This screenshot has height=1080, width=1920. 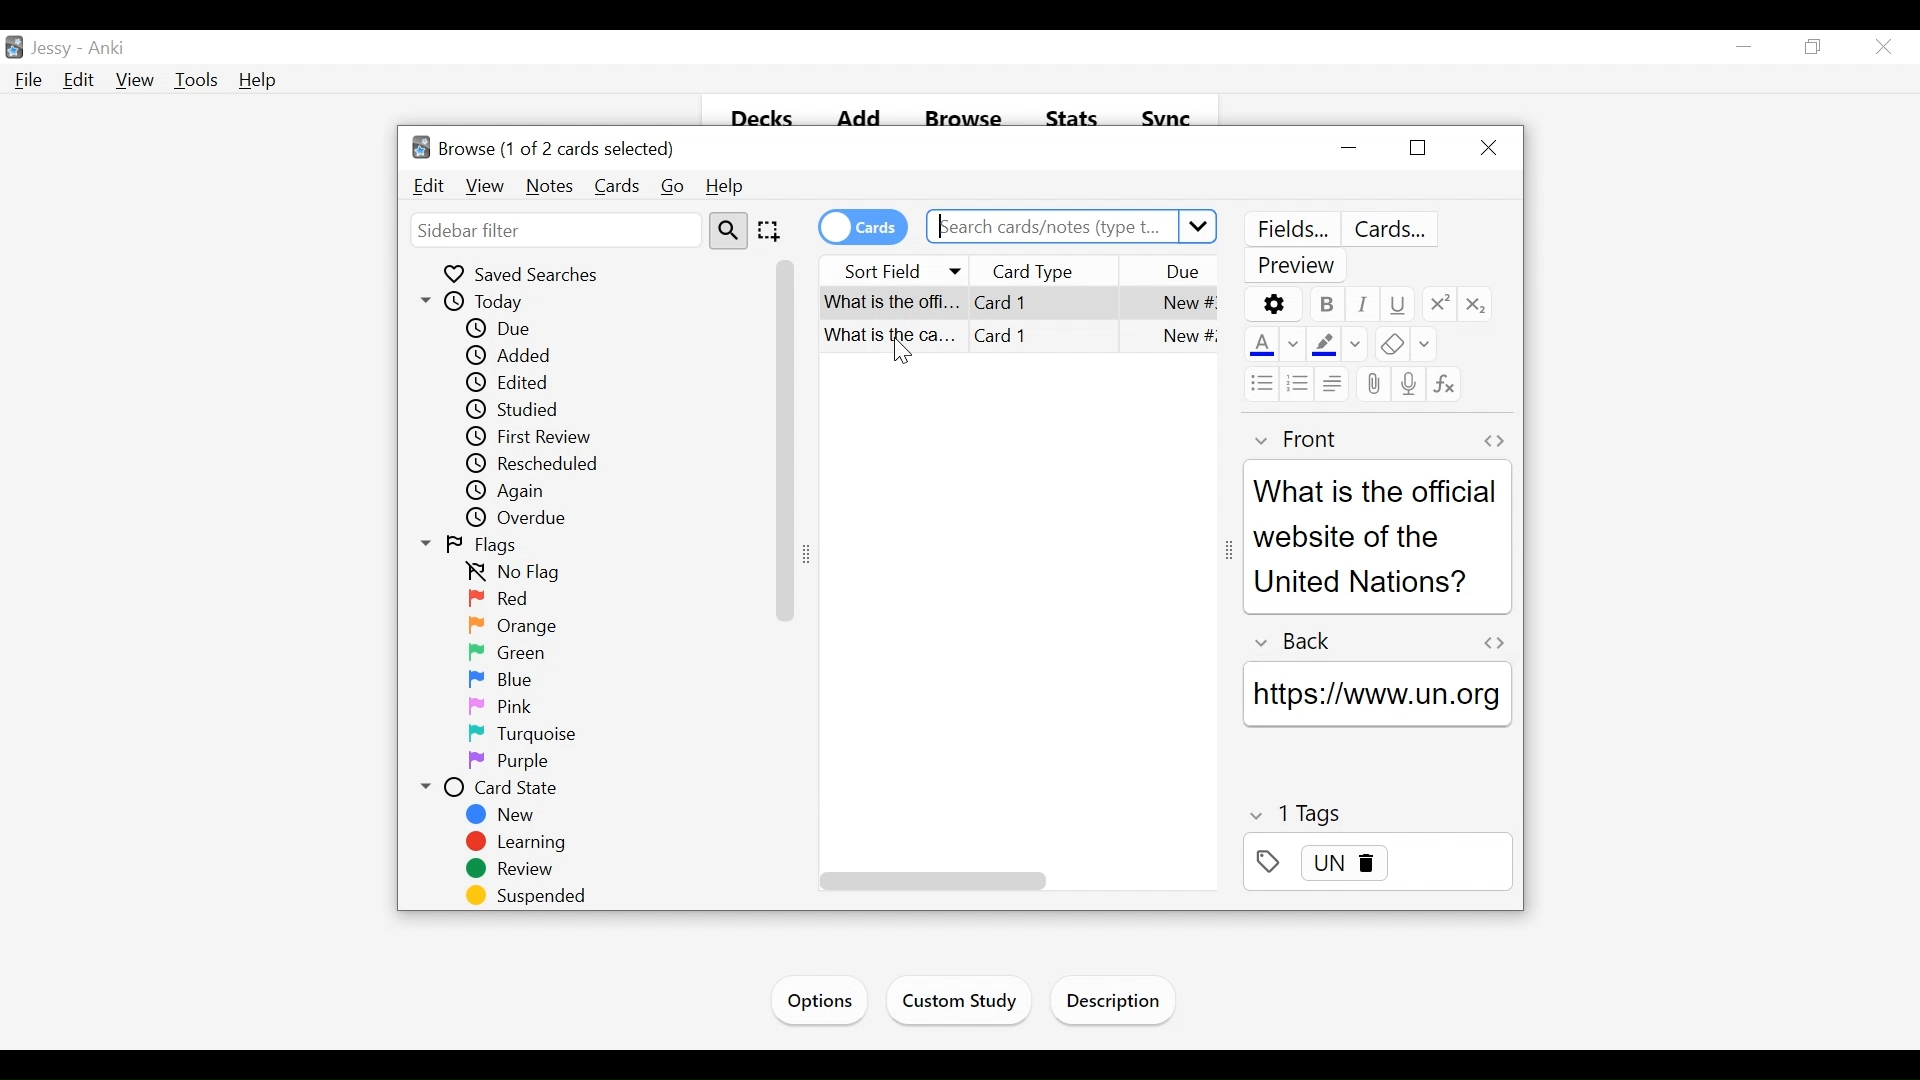 What do you see at coordinates (1882, 46) in the screenshot?
I see `Cursor` at bounding box center [1882, 46].